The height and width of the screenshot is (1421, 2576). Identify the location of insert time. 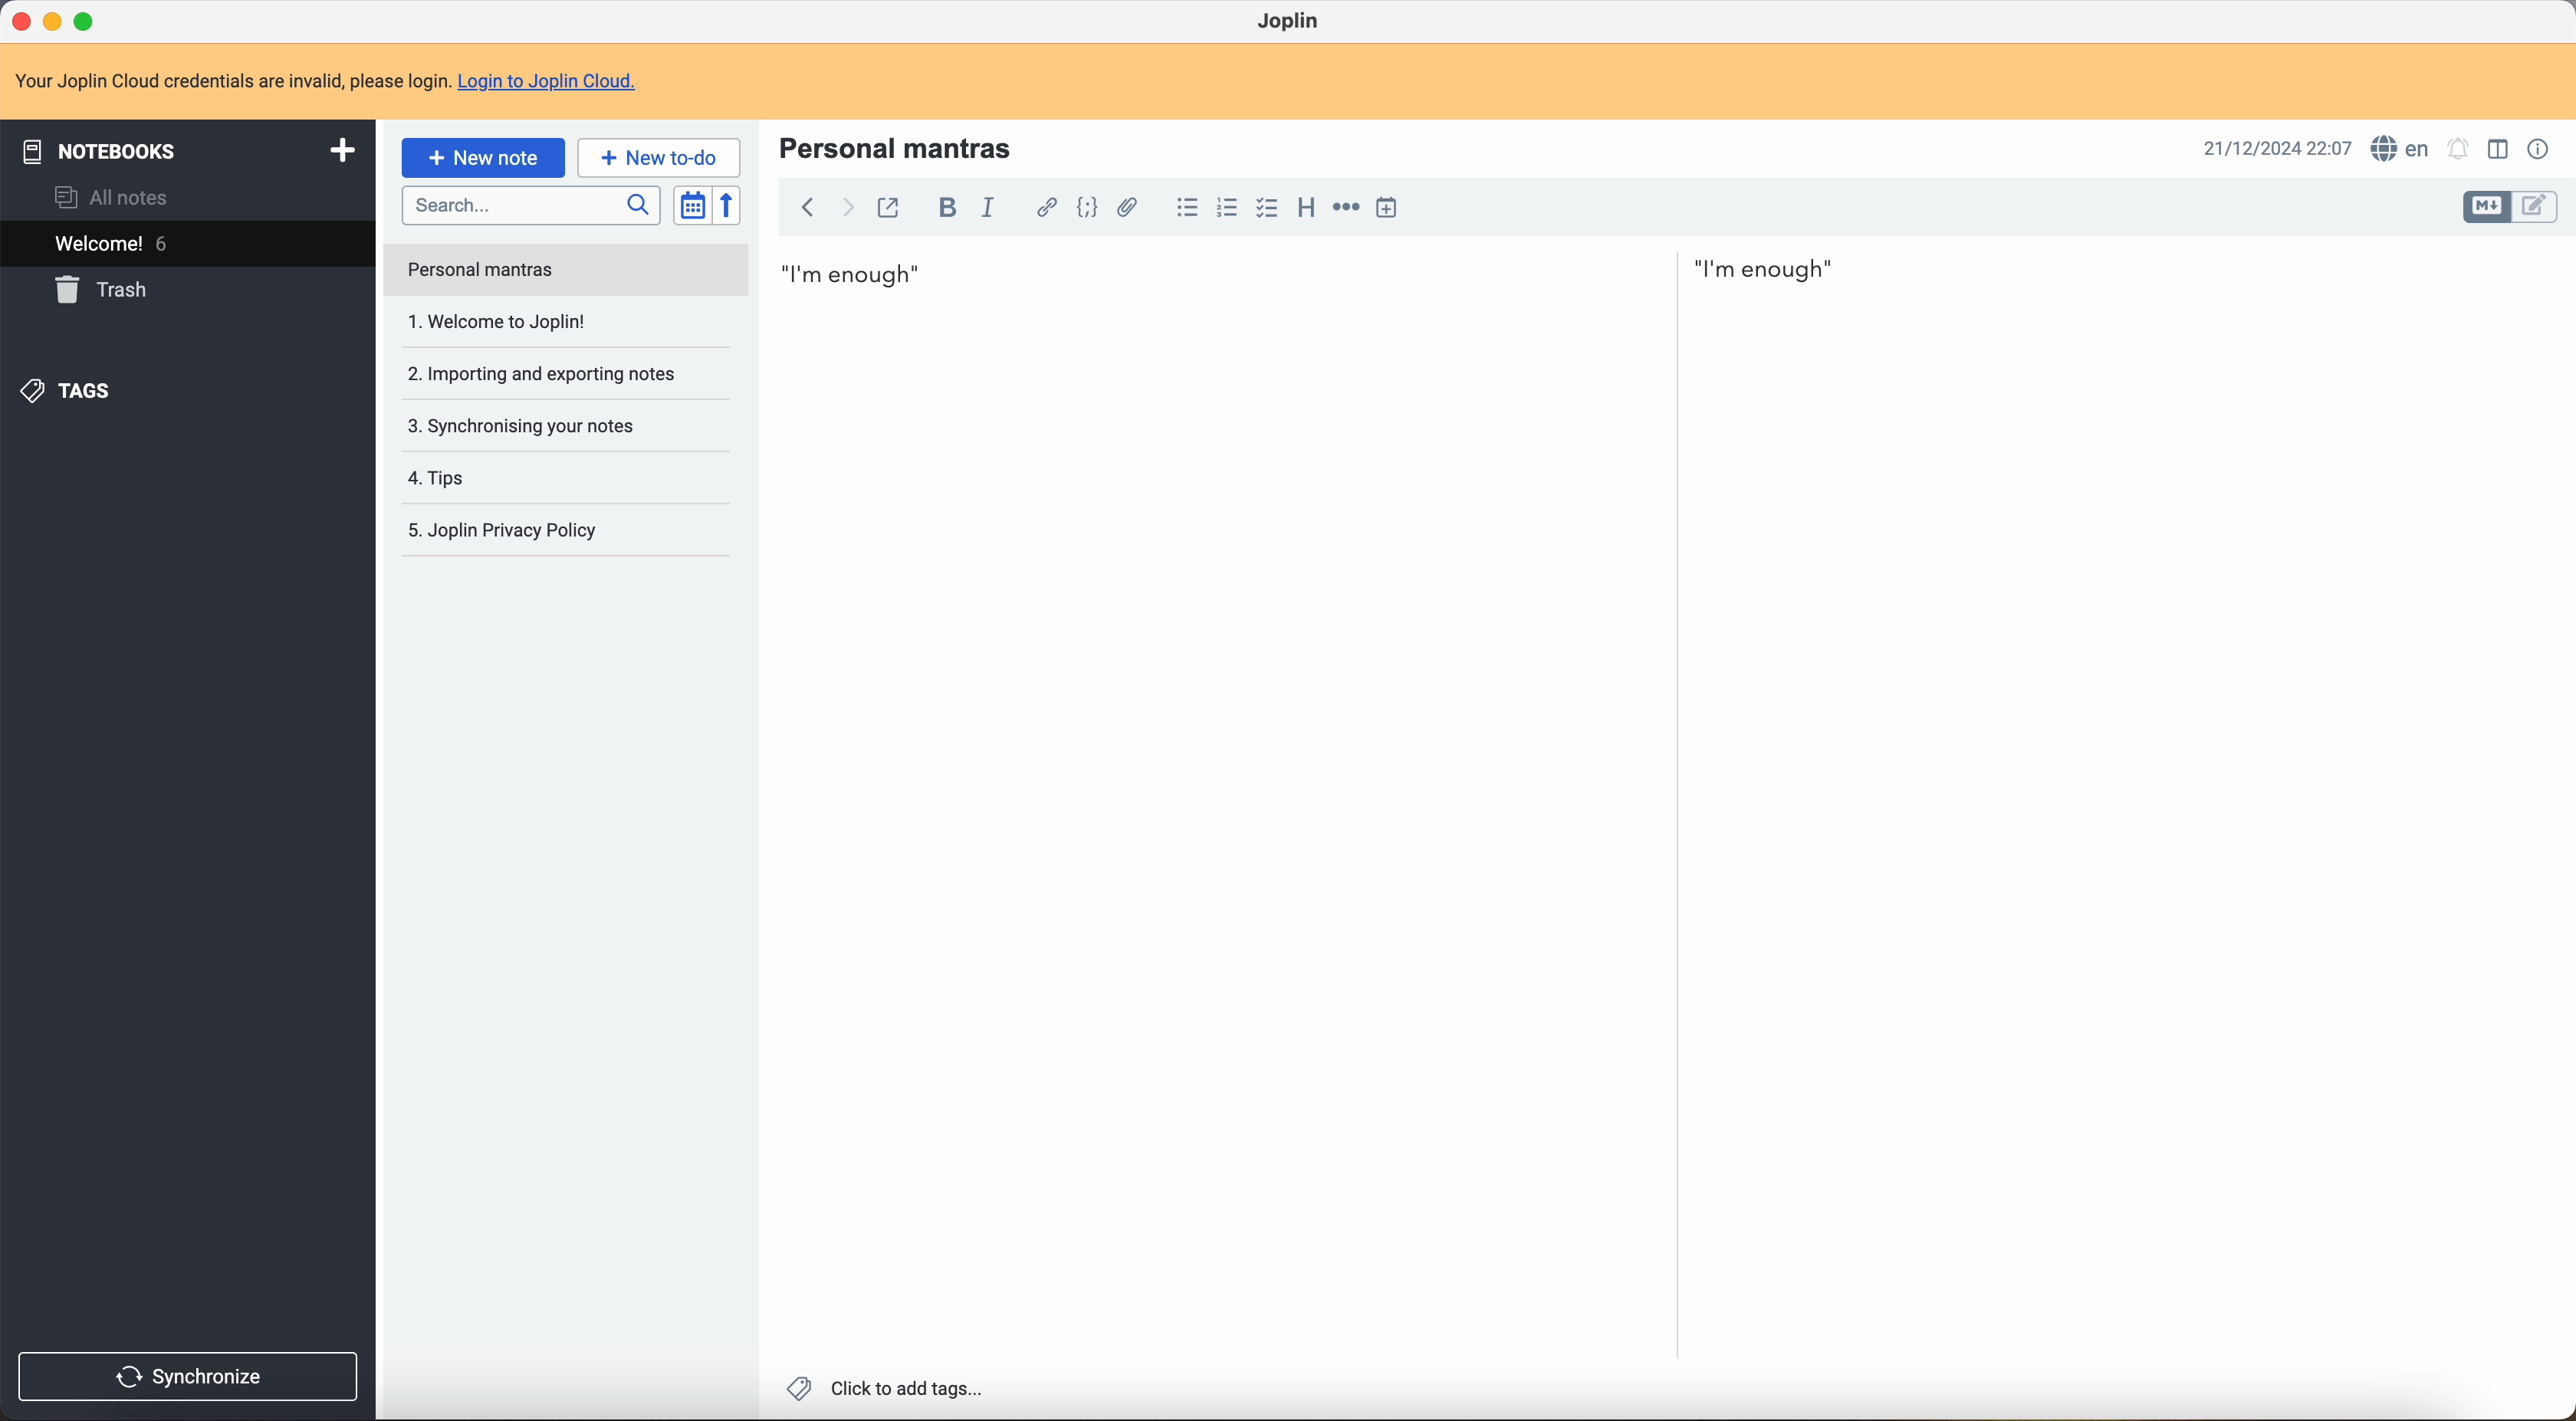
(1386, 207).